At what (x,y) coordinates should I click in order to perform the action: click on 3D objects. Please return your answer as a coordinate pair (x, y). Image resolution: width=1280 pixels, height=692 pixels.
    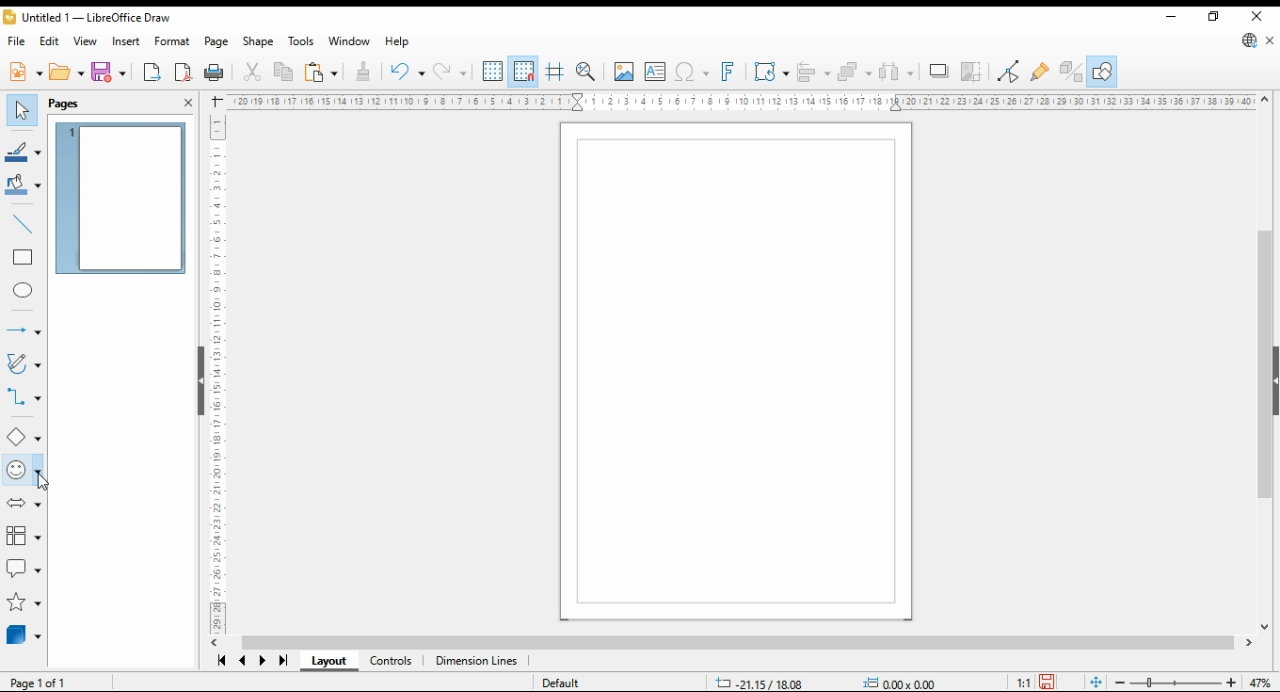
    Looking at the image, I should click on (23, 635).